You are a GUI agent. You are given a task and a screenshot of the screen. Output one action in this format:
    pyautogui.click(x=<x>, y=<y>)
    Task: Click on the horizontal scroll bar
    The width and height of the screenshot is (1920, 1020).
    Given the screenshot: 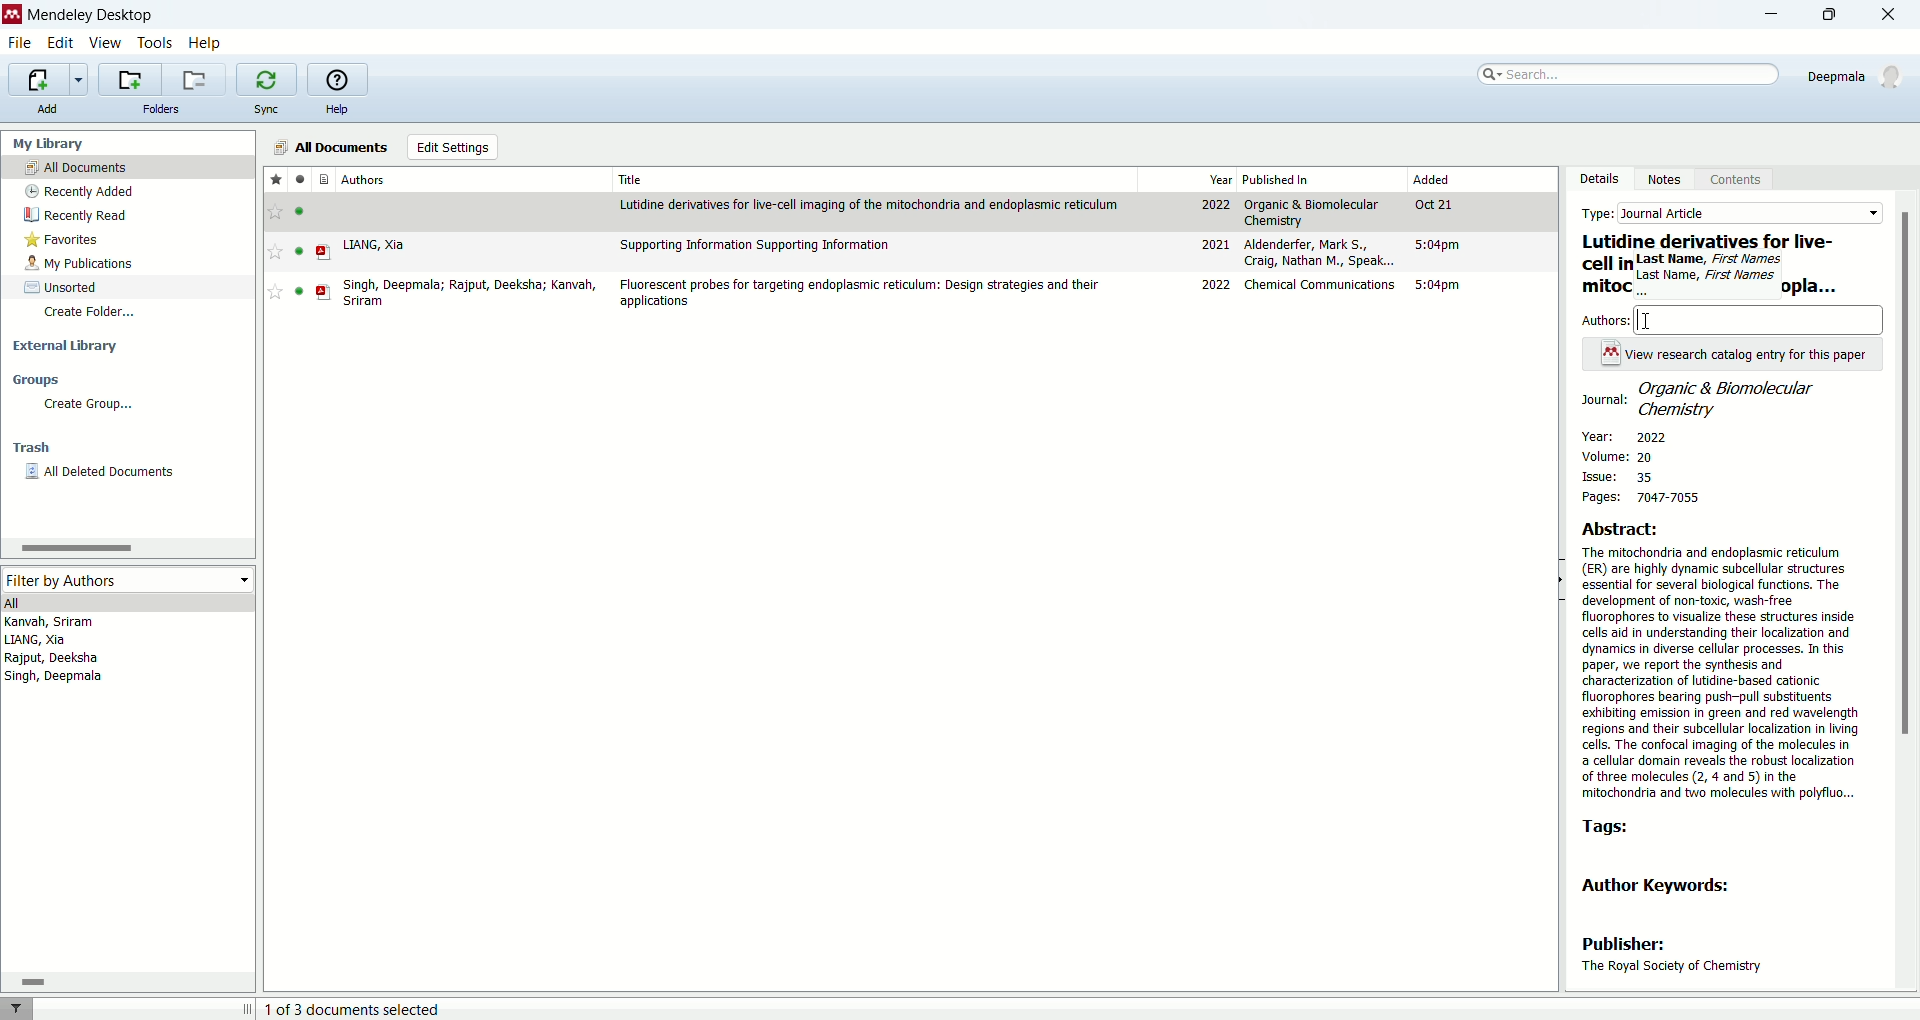 What is the action you would take?
    pyautogui.click(x=126, y=547)
    